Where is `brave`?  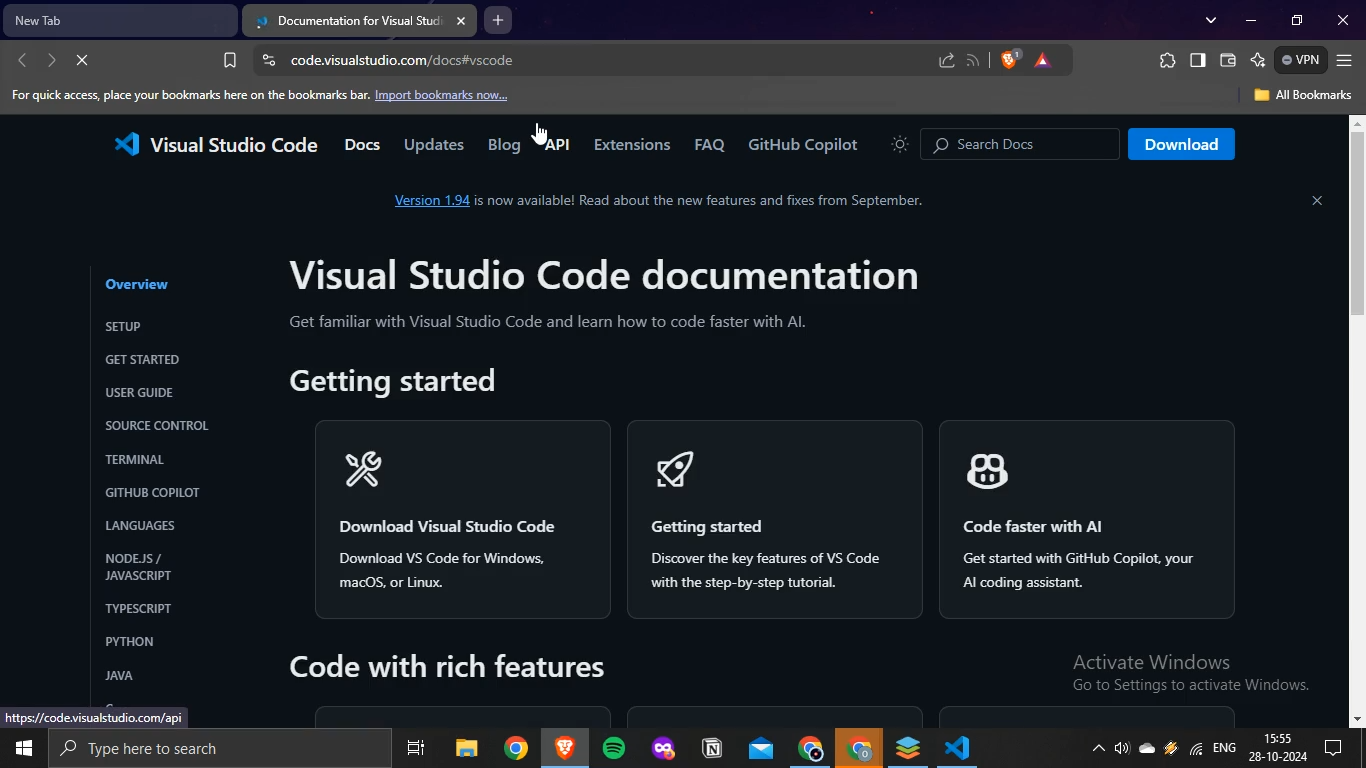
brave is located at coordinates (562, 748).